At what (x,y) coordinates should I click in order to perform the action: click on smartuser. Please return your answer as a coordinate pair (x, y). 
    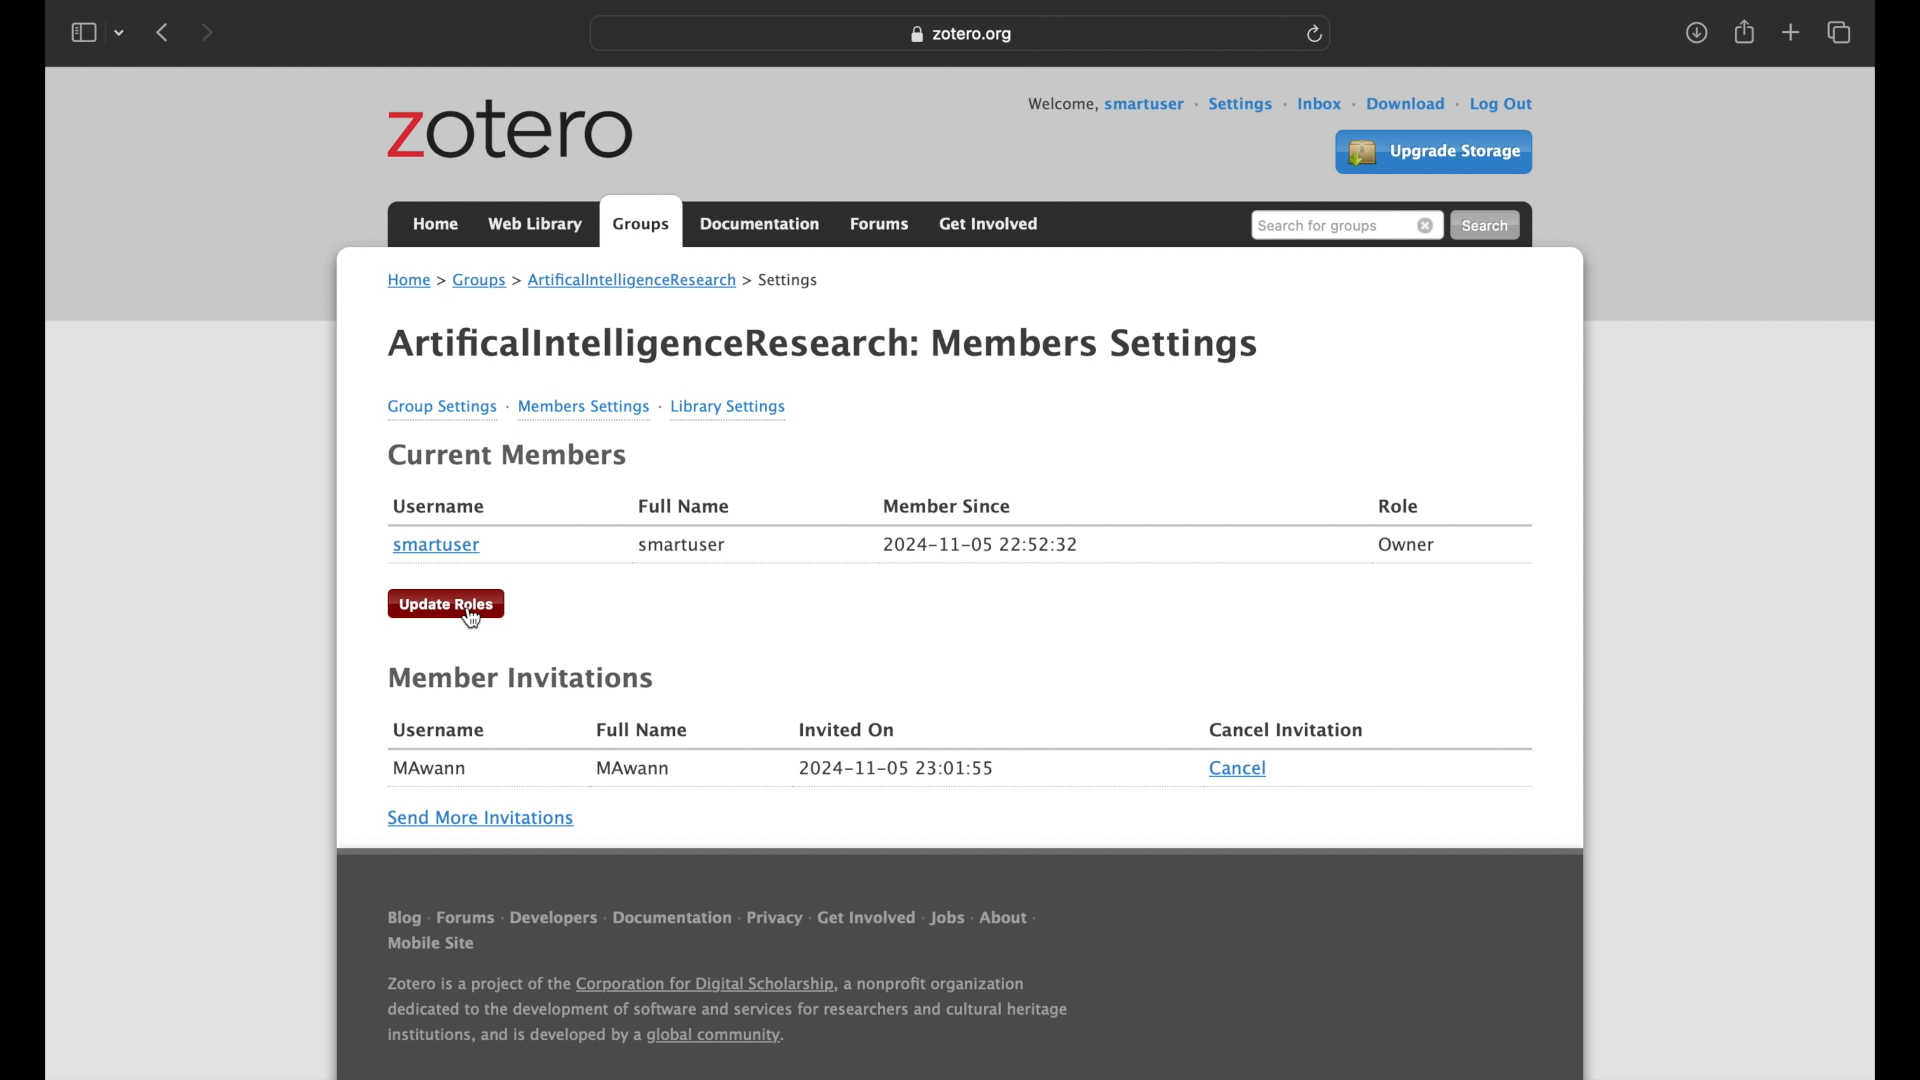
    Looking at the image, I should click on (688, 547).